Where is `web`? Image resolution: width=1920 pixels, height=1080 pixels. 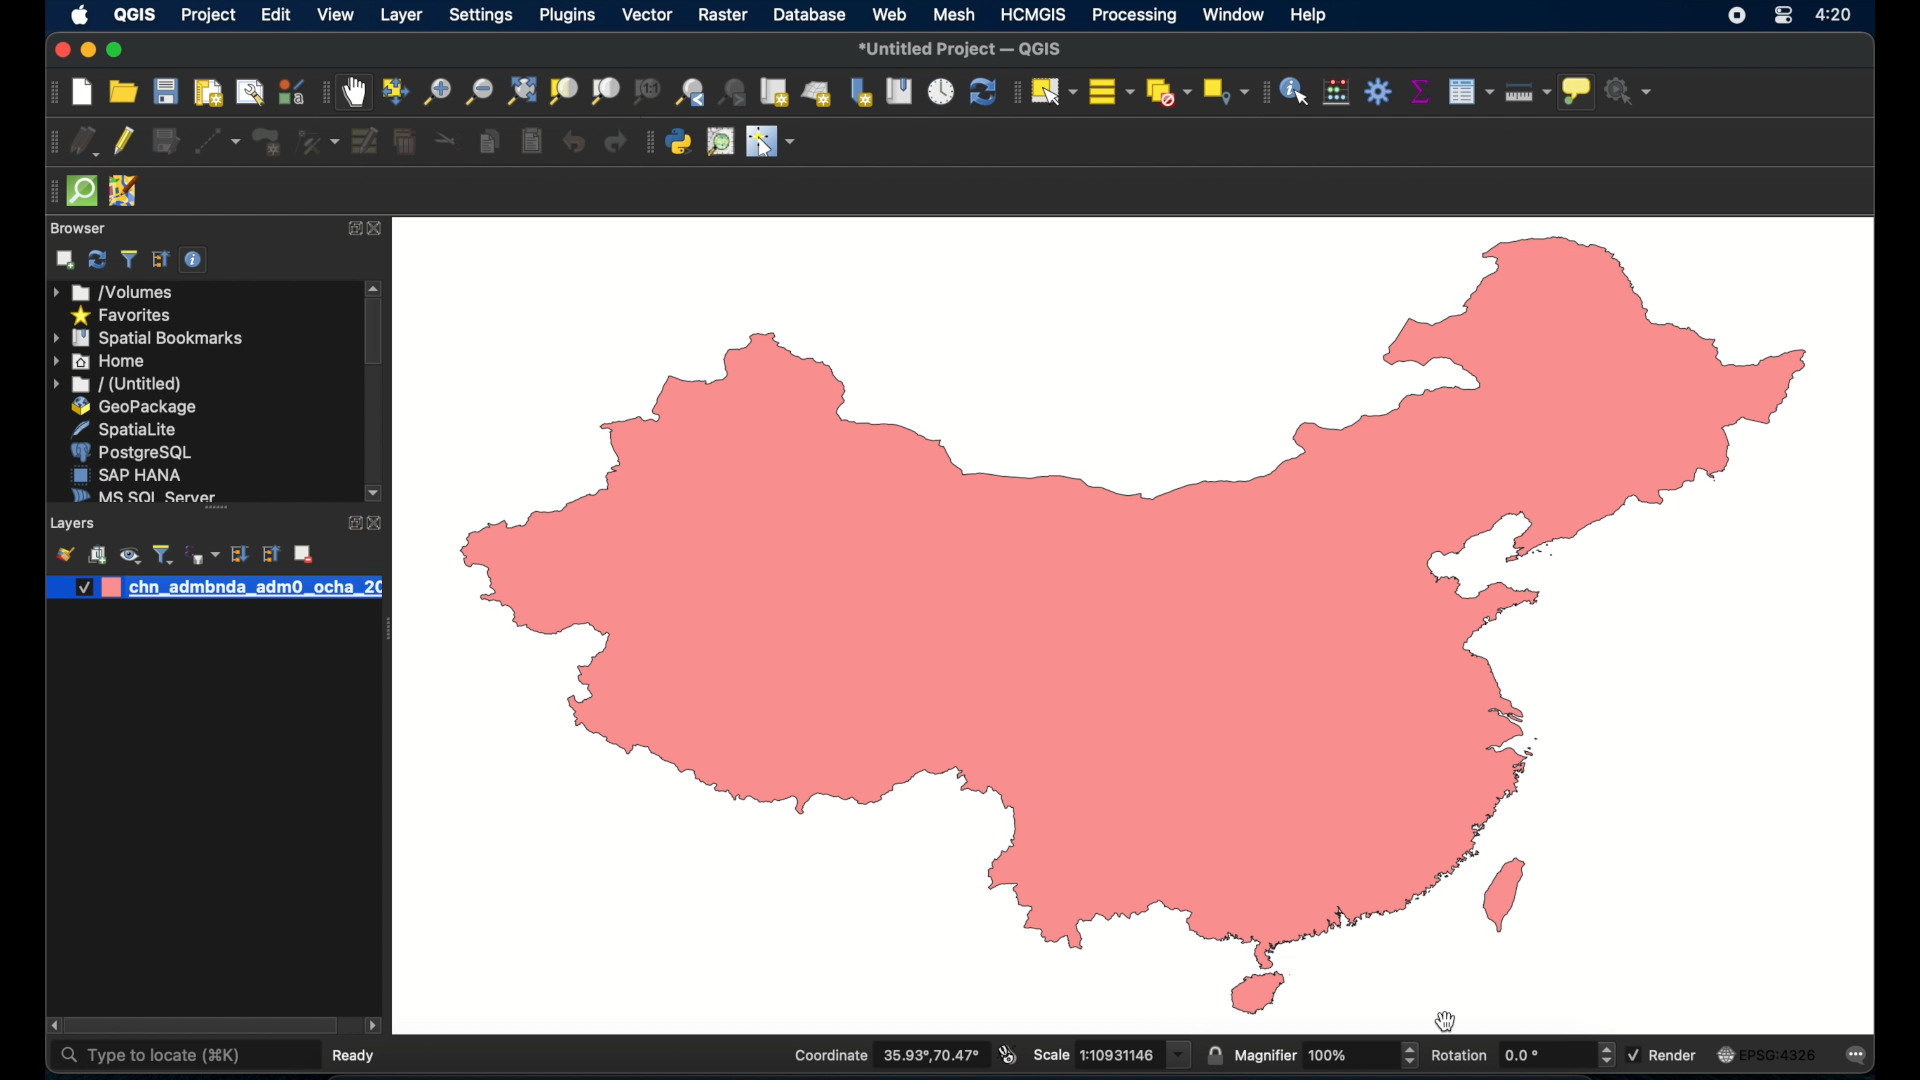 web is located at coordinates (889, 14).